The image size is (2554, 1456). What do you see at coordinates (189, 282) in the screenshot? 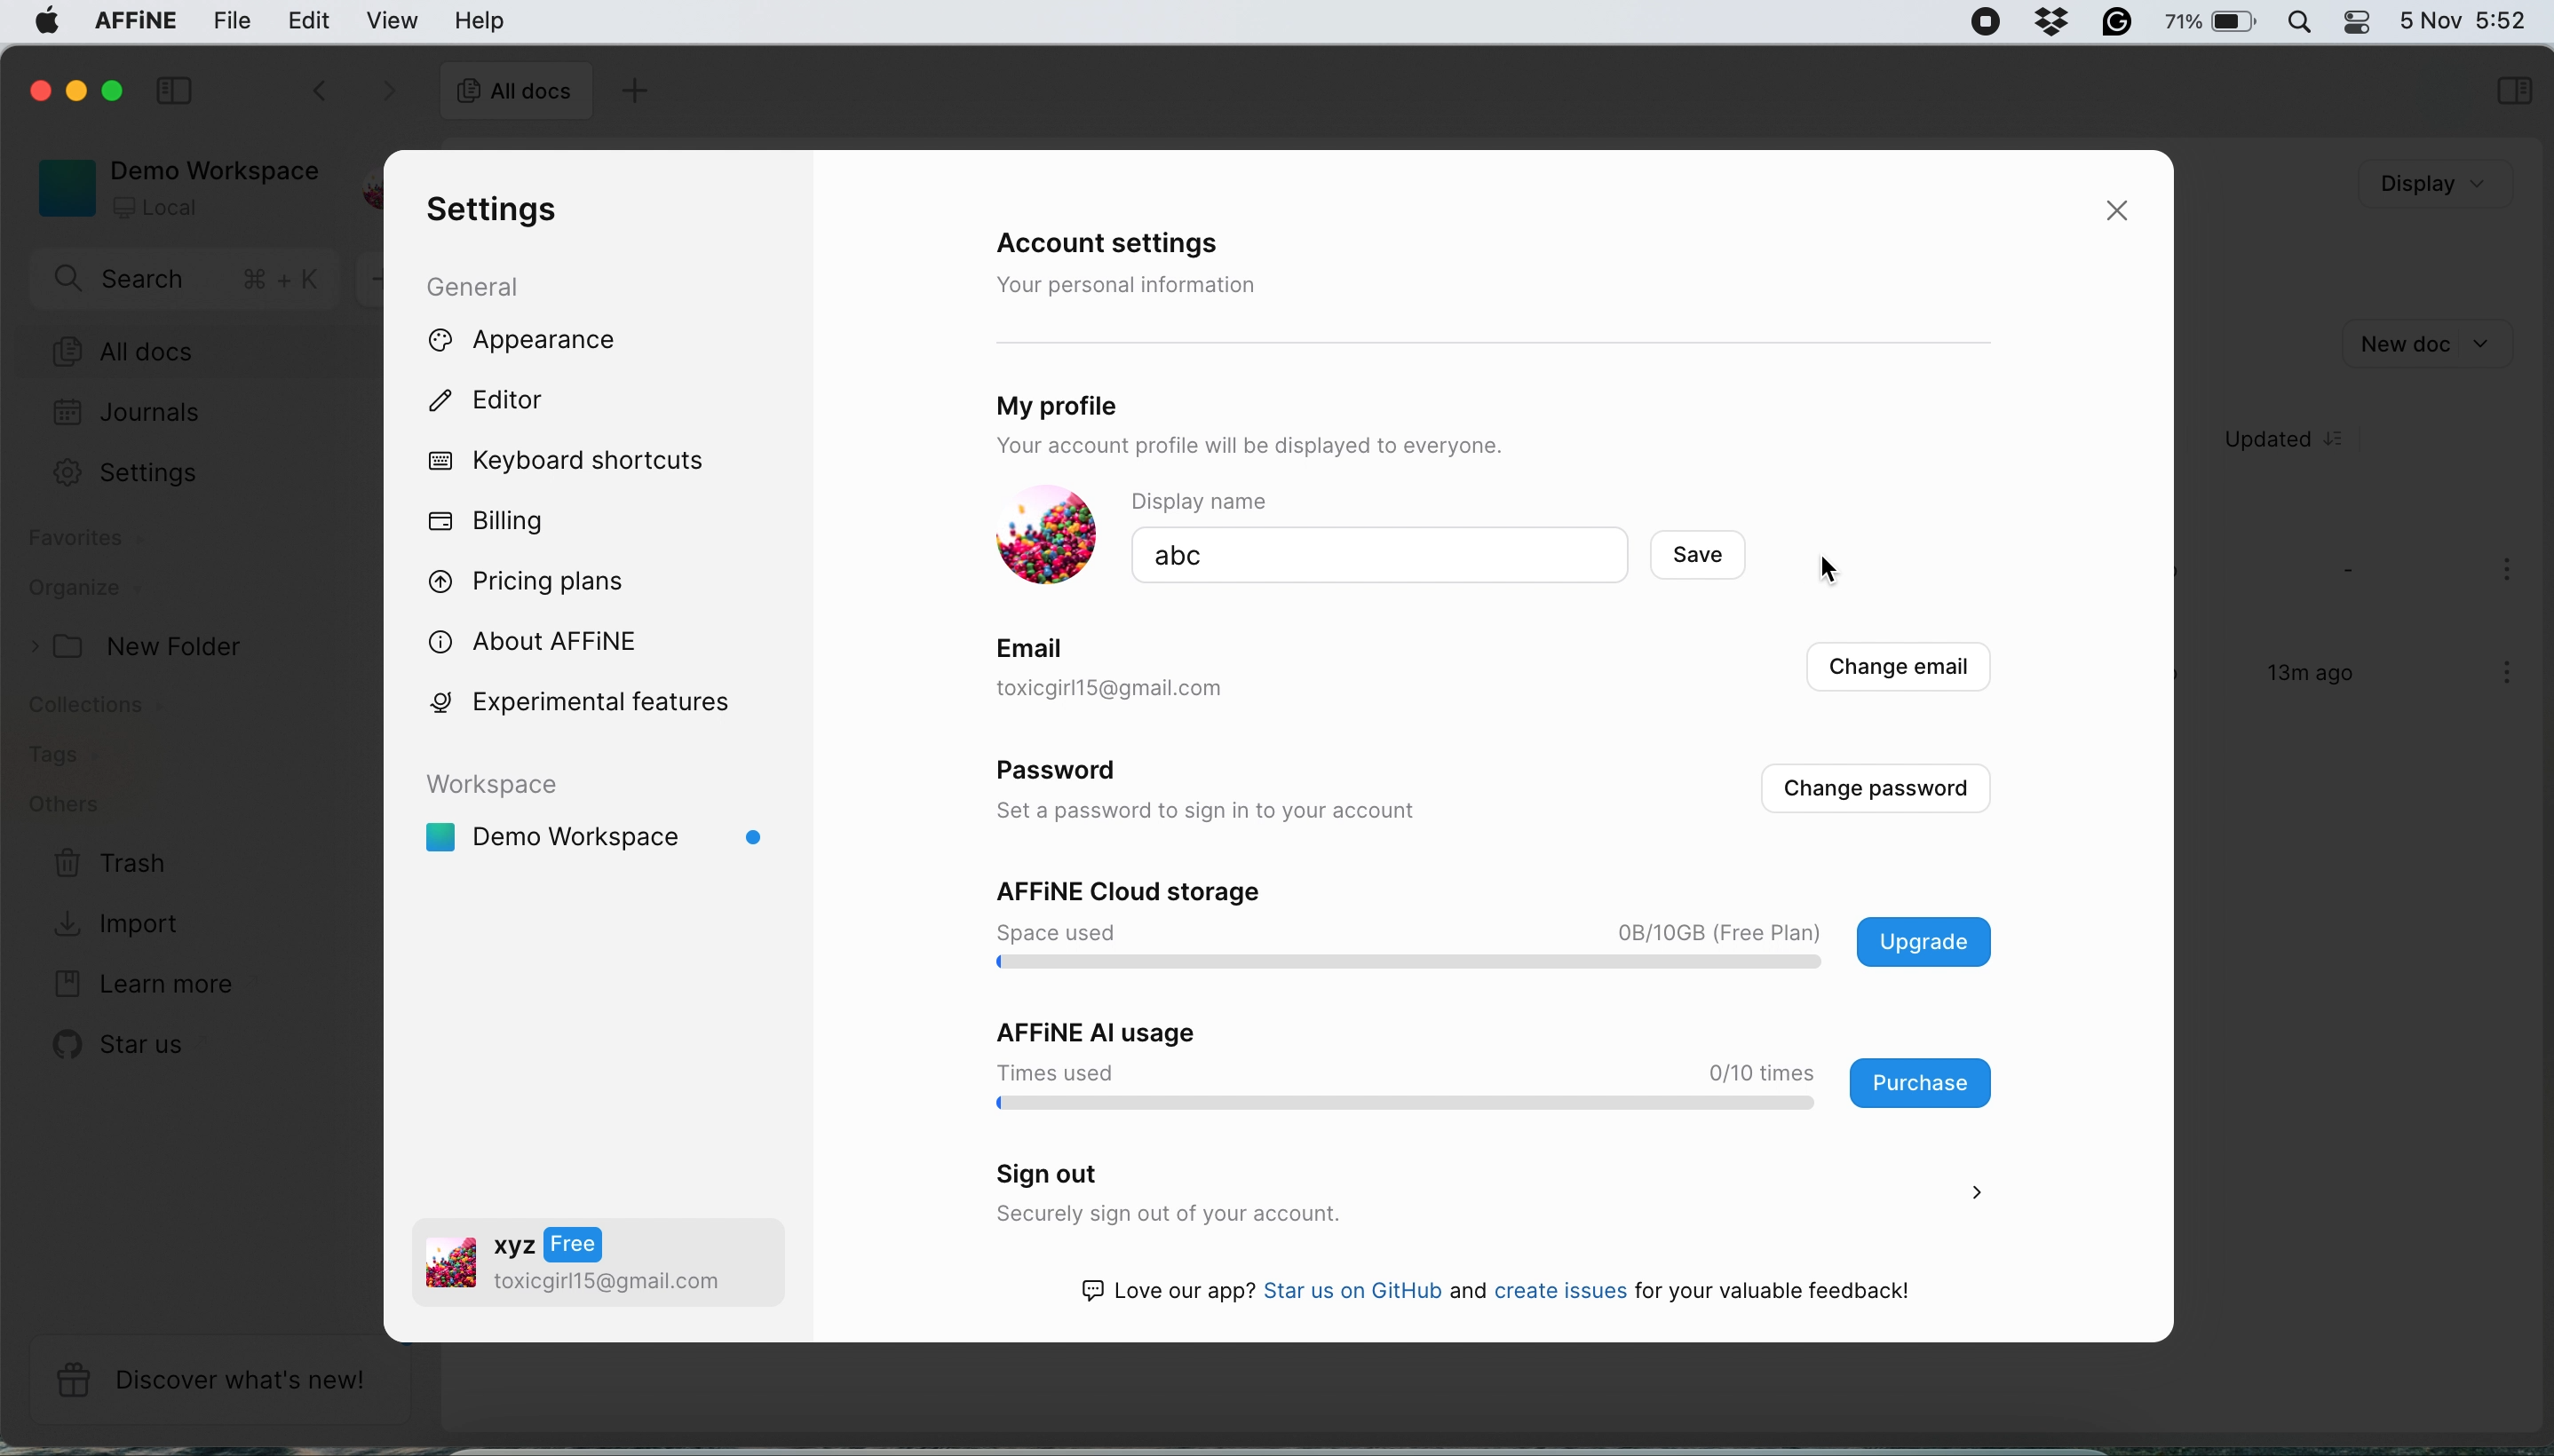
I see `search` at bounding box center [189, 282].